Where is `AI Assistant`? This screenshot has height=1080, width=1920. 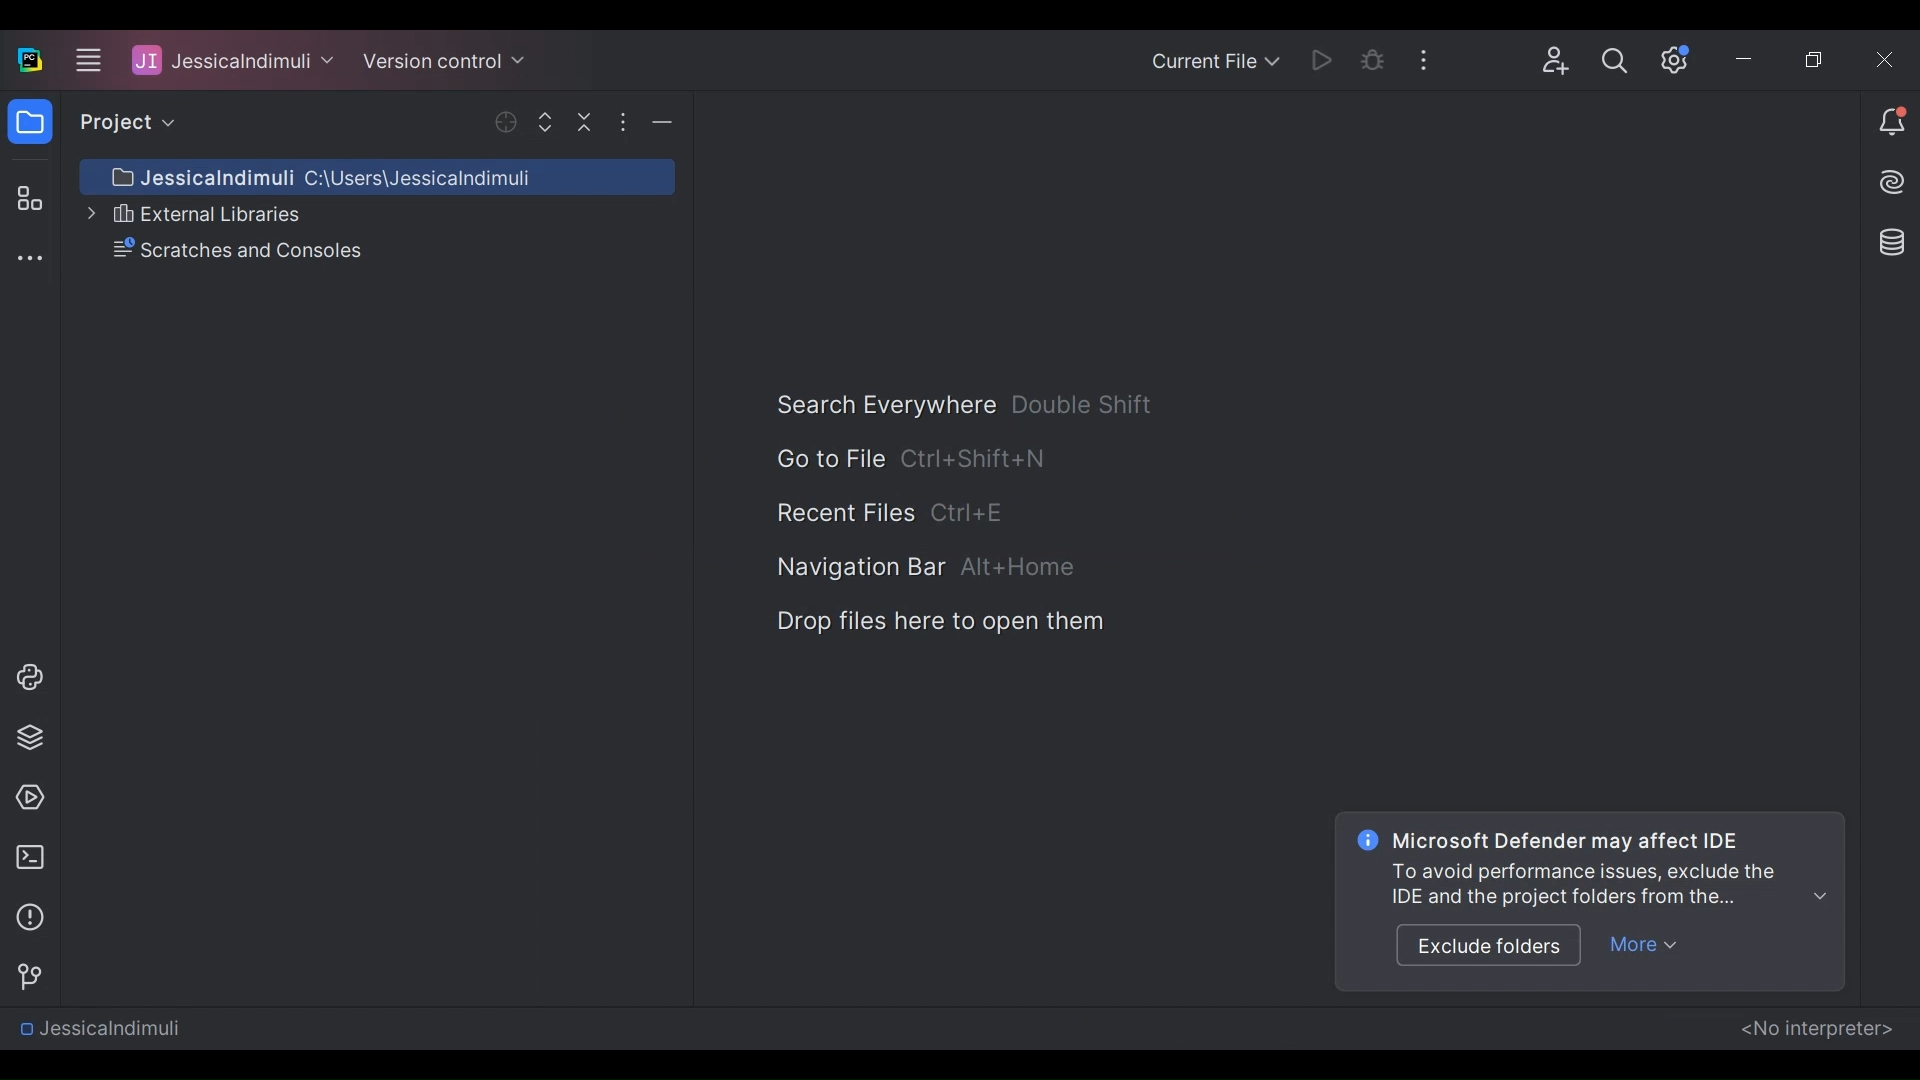
AI Assistant is located at coordinates (1890, 182).